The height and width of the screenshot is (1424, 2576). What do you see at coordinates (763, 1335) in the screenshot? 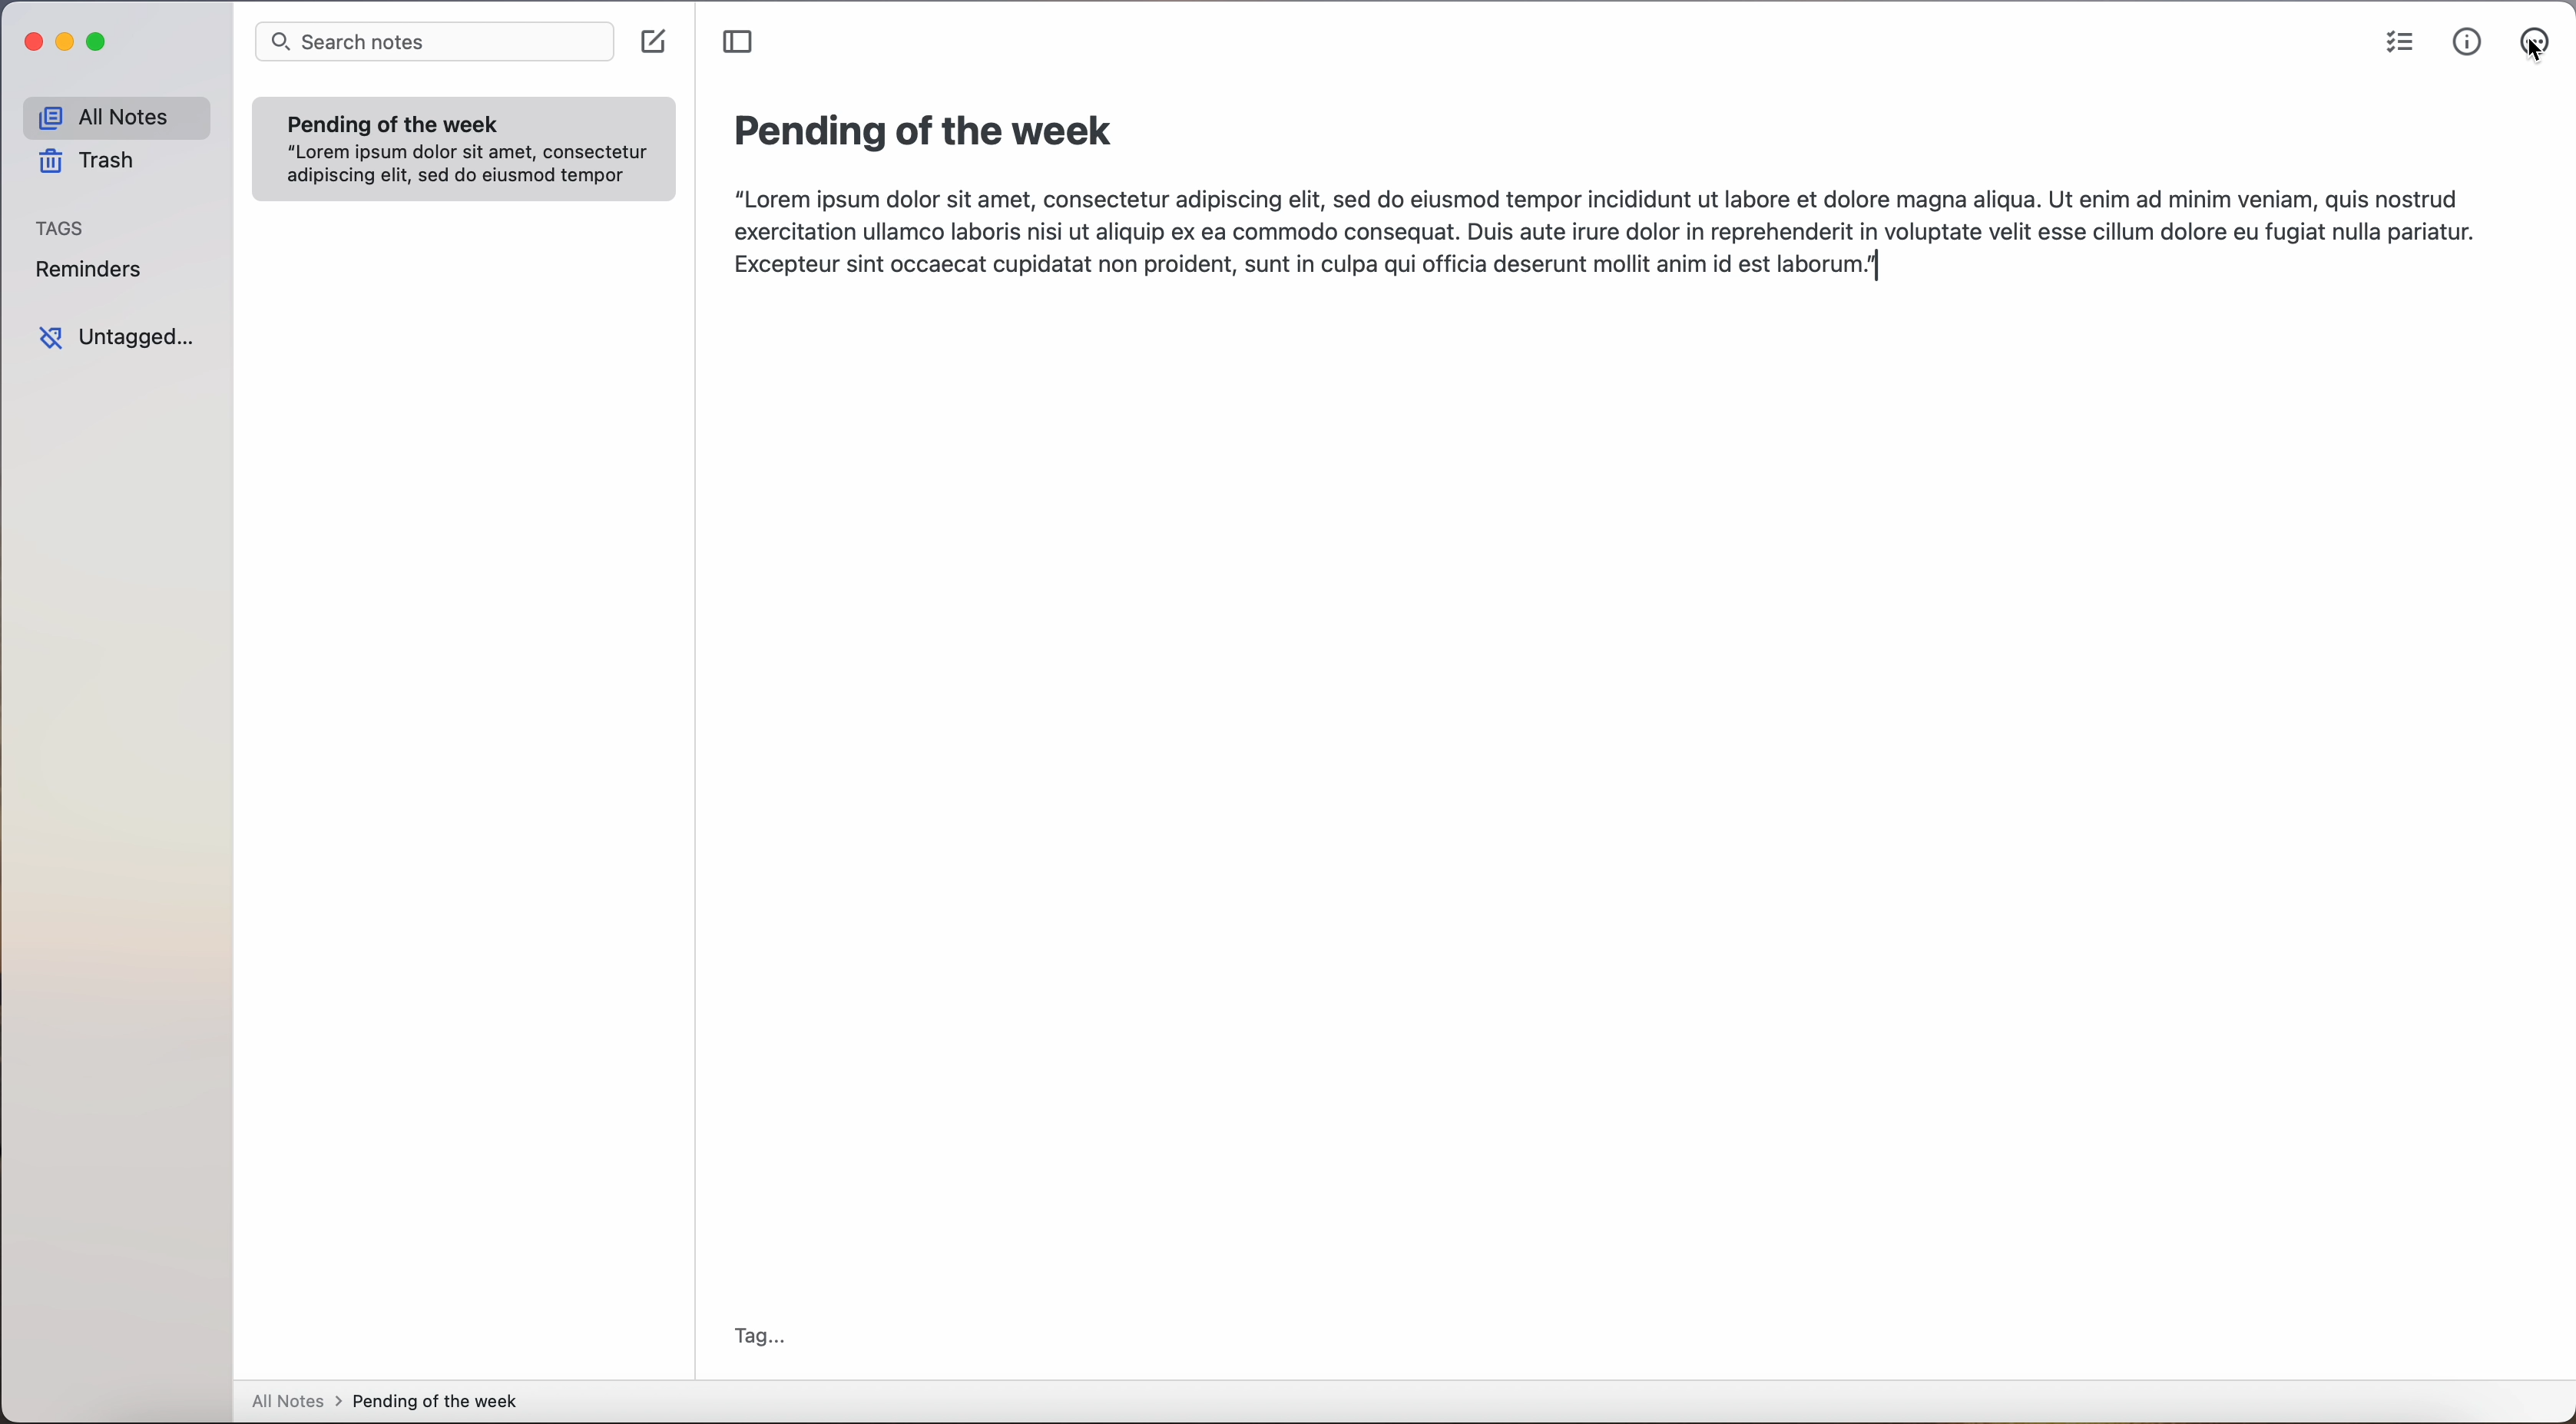
I see `tag` at bounding box center [763, 1335].